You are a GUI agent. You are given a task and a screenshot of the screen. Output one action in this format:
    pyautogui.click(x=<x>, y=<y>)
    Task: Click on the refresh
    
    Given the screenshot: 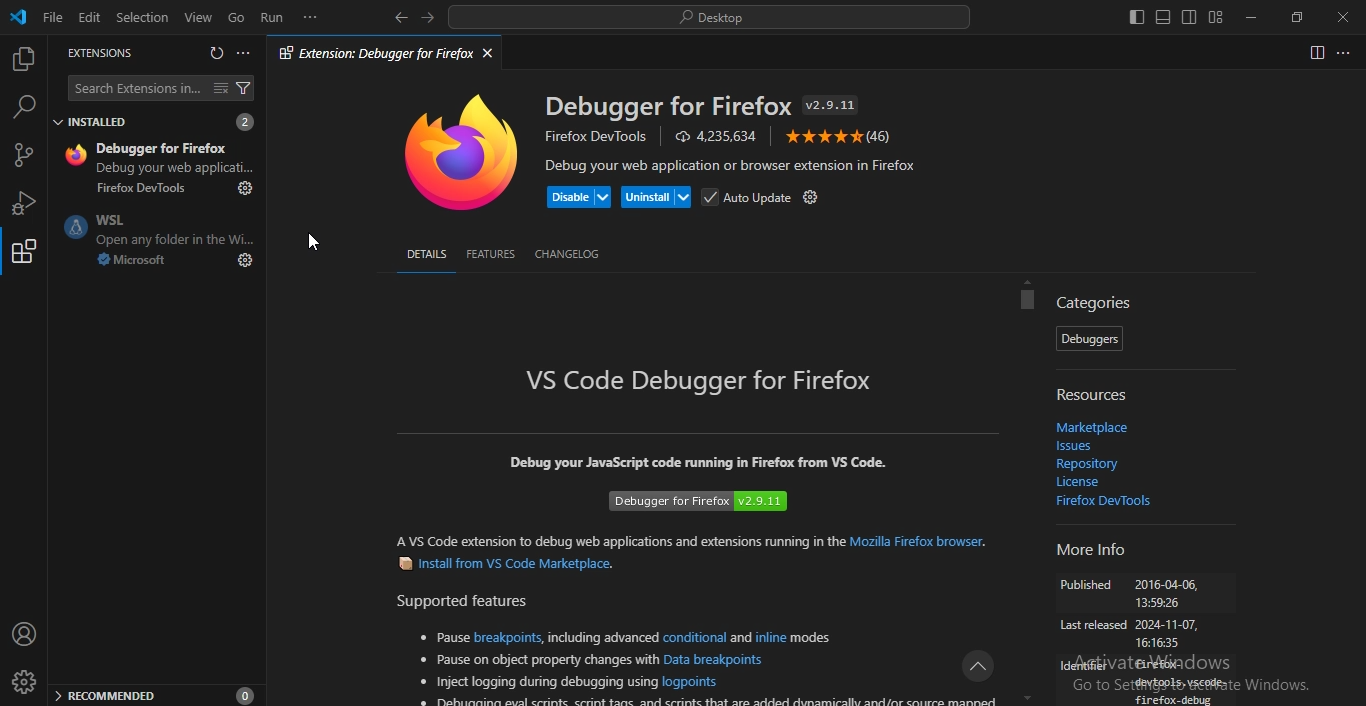 What is the action you would take?
    pyautogui.click(x=216, y=55)
    